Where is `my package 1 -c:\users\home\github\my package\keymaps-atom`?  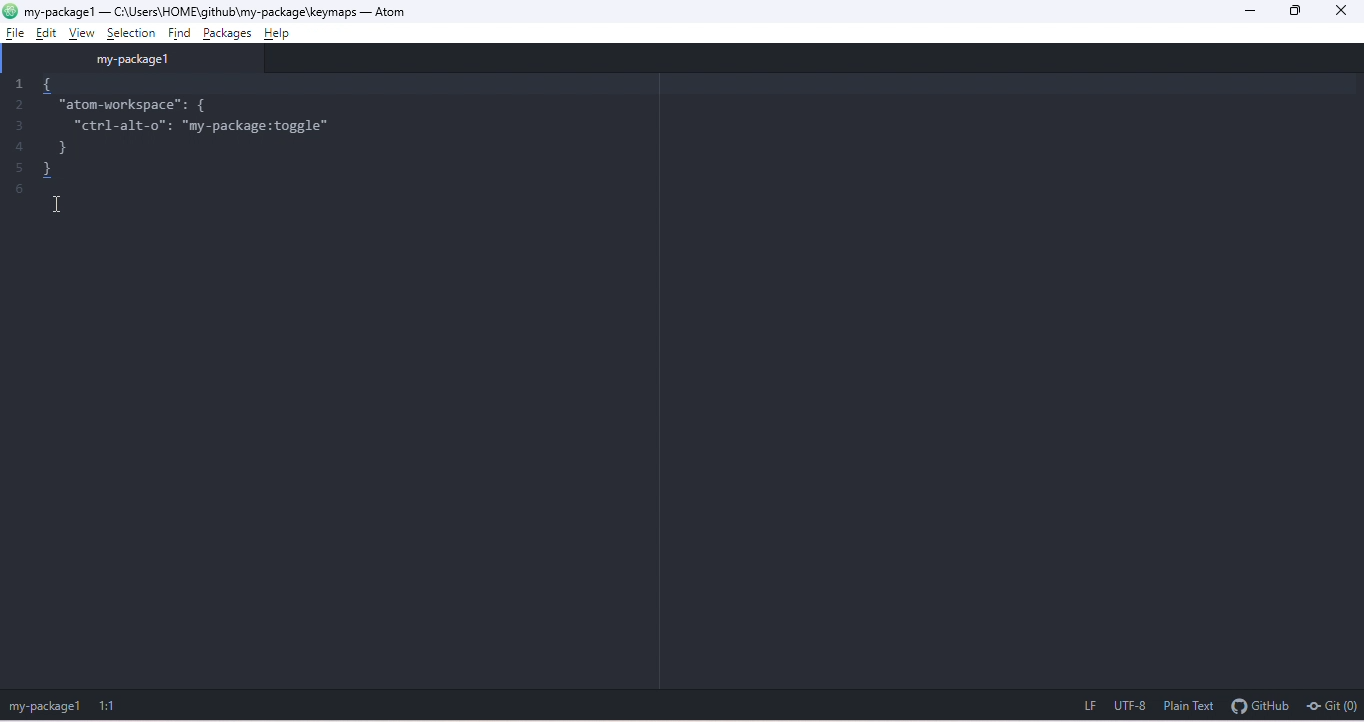 my package 1 -c:\users\home\github\my package\keymaps-atom is located at coordinates (219, 11).